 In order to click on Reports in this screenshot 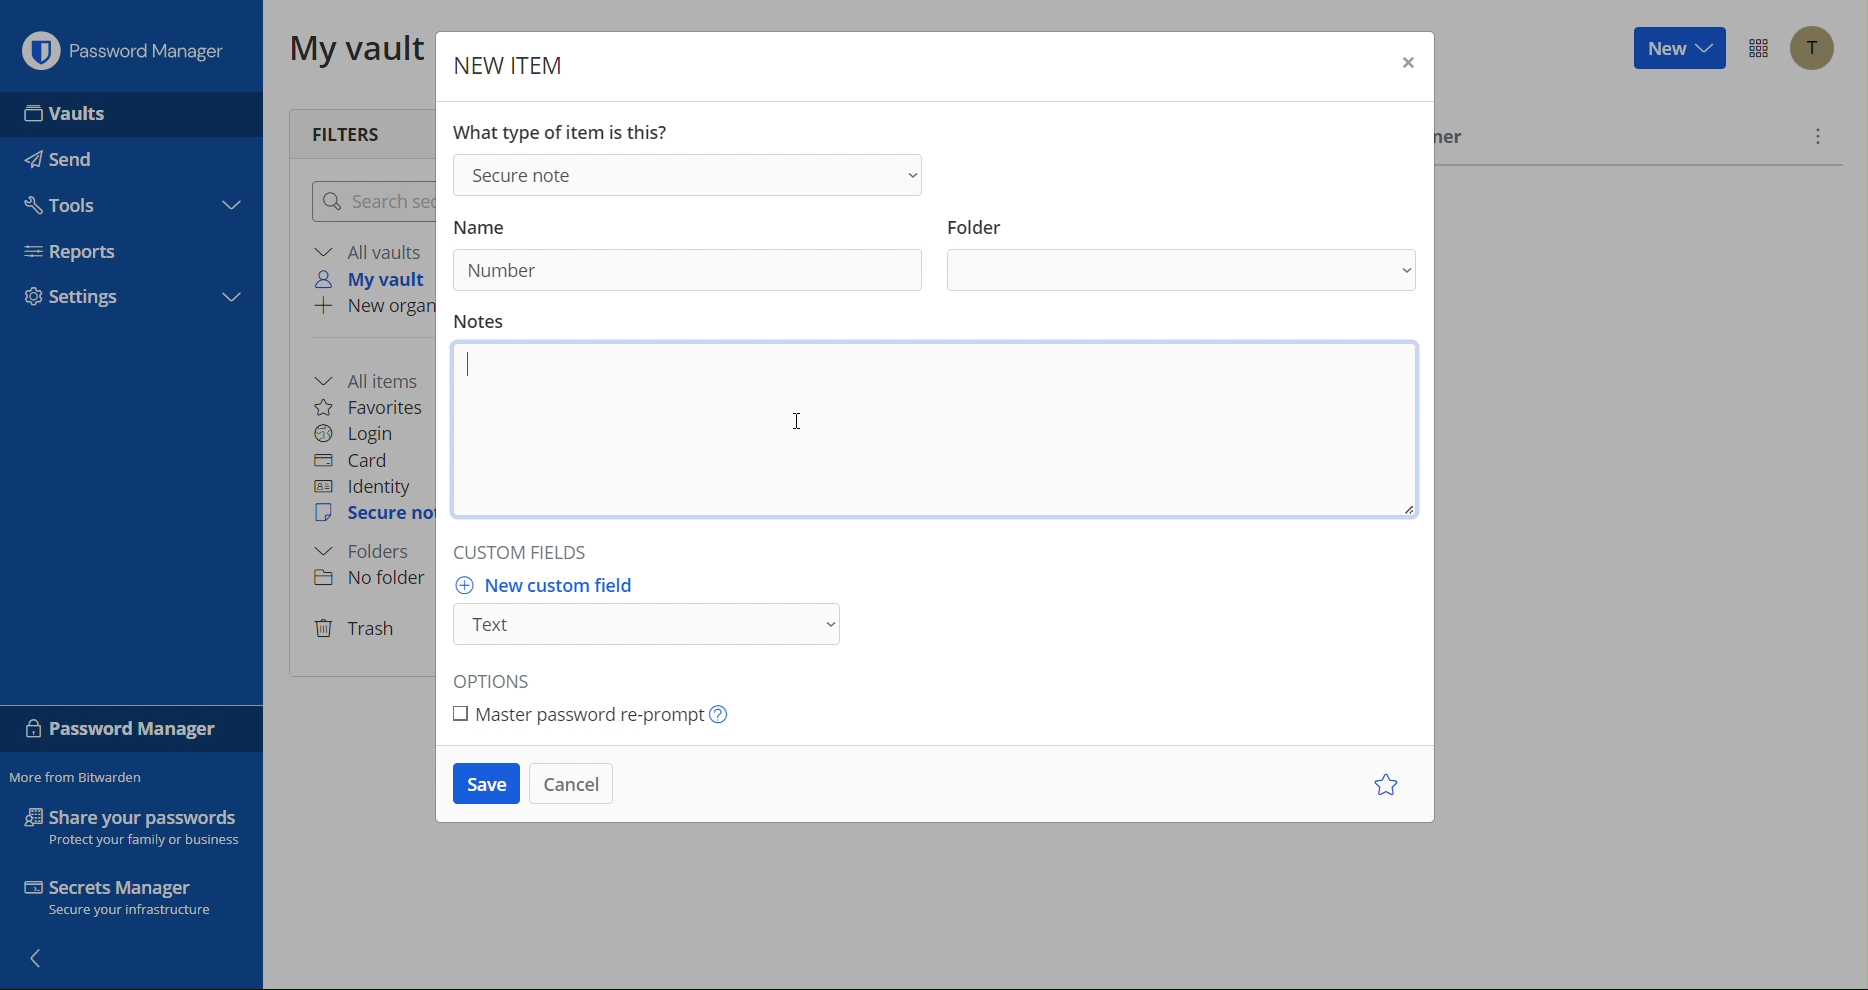, I will do `click(78, 252)`.